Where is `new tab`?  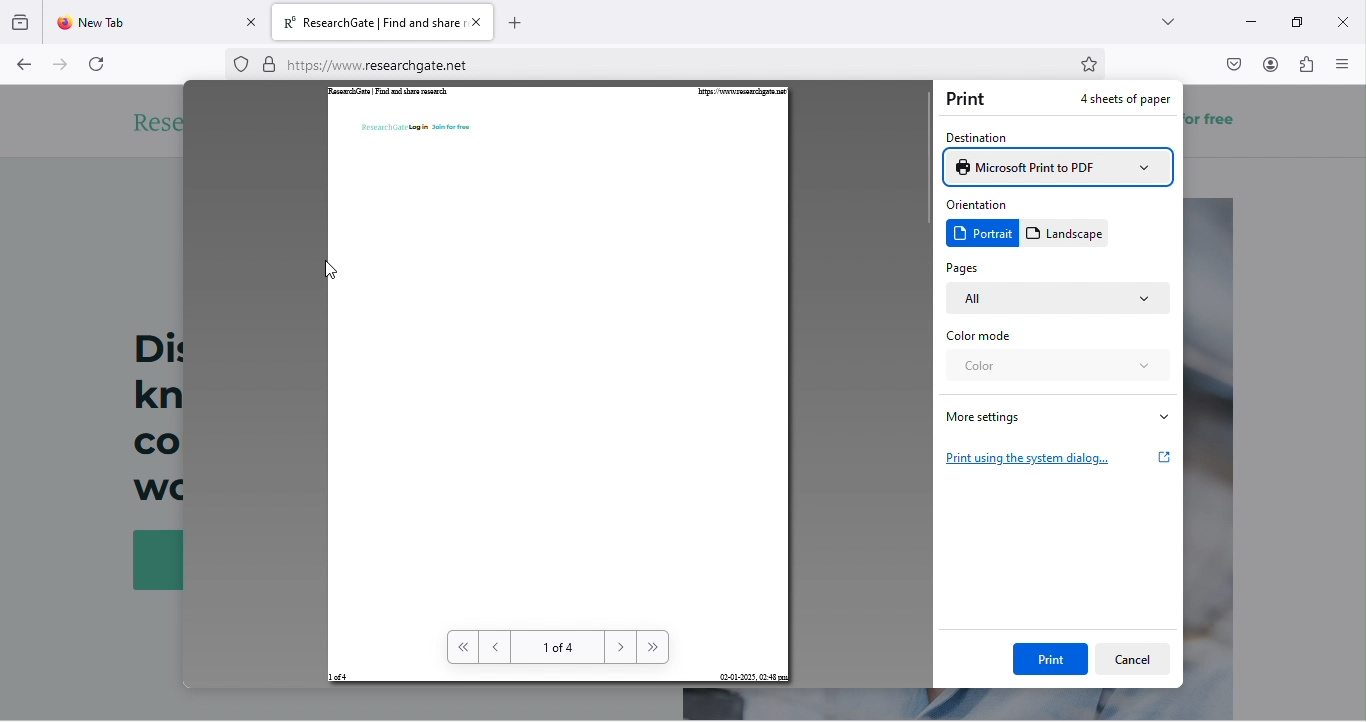 new tab is located at coordinates (155, 24).